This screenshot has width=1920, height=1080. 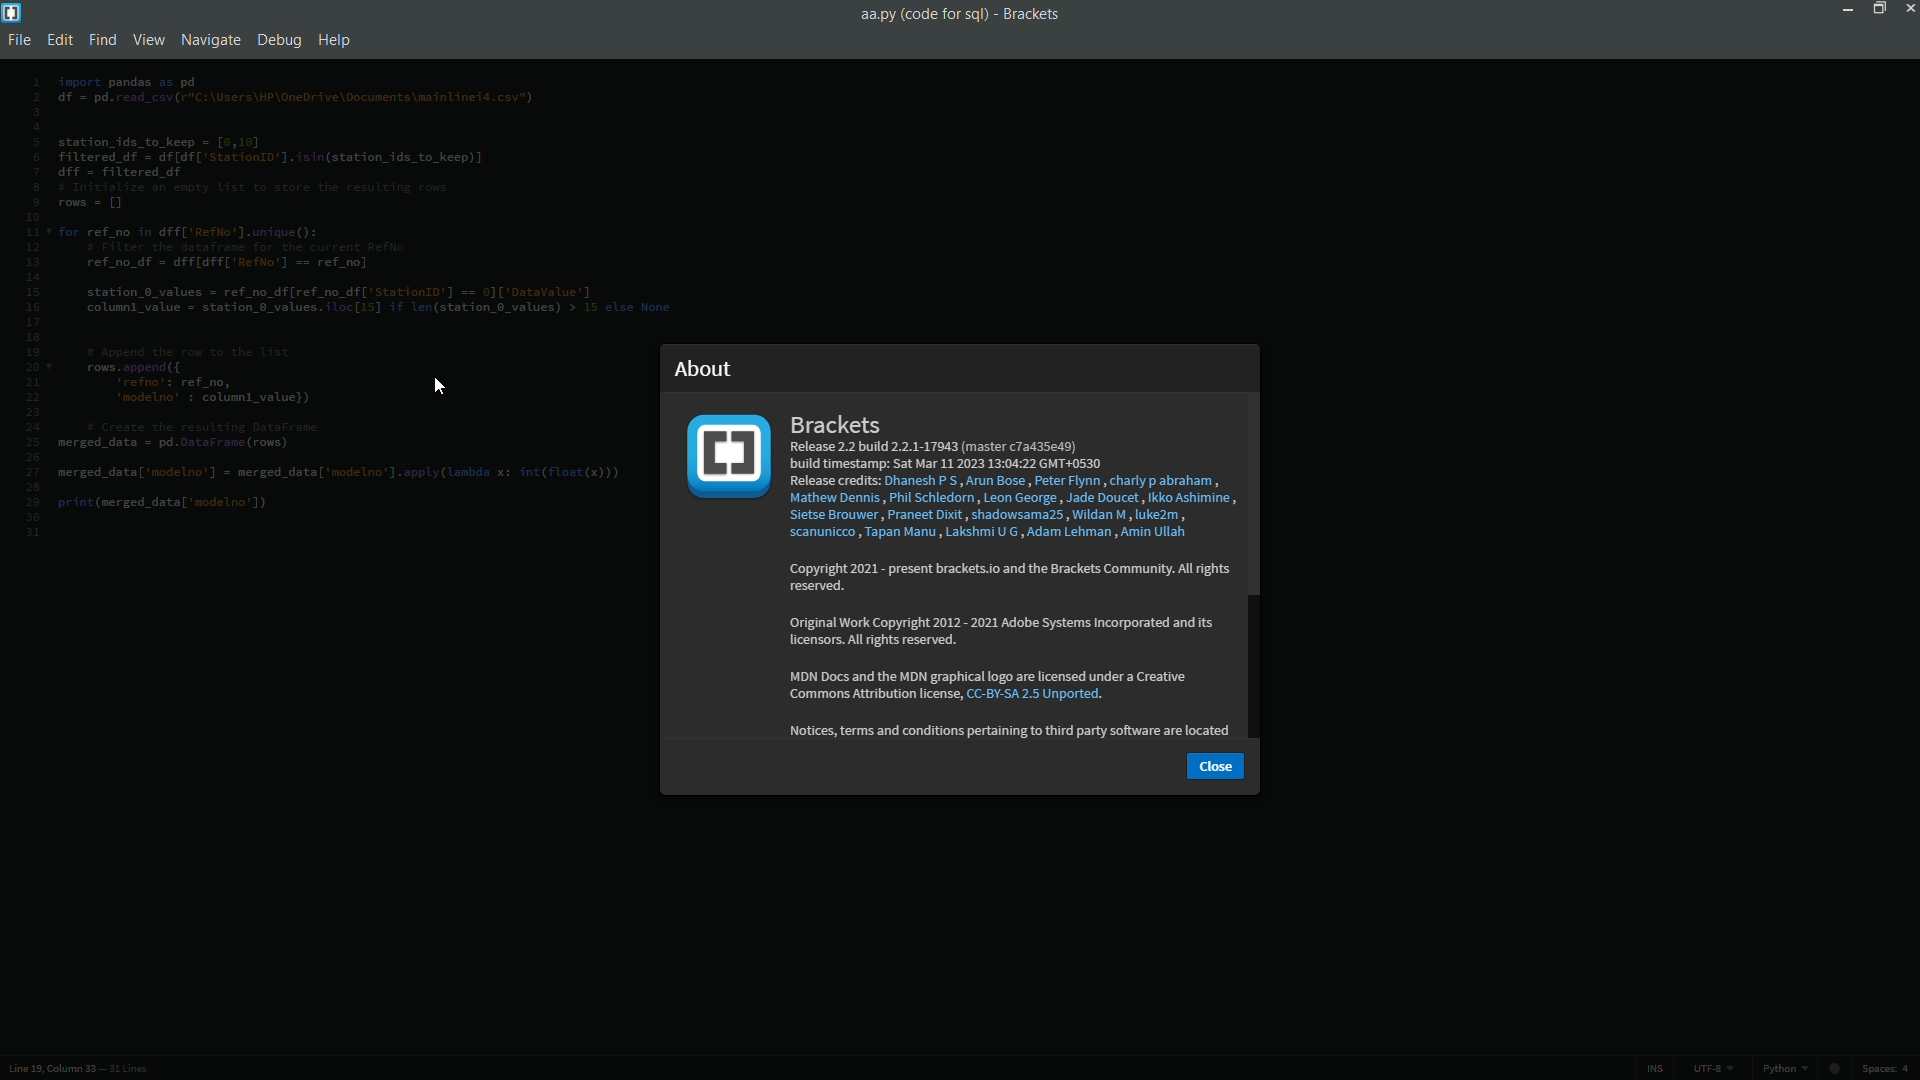 I want to click on Brackets

Release 2.2 build 2.2.1-17943 (master c7a435e49)

build timestamp: Sat Mar 11 2023 13:04:22 GMT+0530

Release credits: Dhanesh P'S , Arun Bose, Peter Flynn , charly p abraham,
Mathew Dennis, Phil Schledorn , Leon George , Jade Doucet , Ikko Ashimine
Sietse Brouwer, Praneet Dixit , shadowsama25 , Wildan M, luke2m ,
scanunicco , Tapan Manu , Lakshmi U G , Adam Lehman , Amin Ullah, so click(x=1006, y=475).